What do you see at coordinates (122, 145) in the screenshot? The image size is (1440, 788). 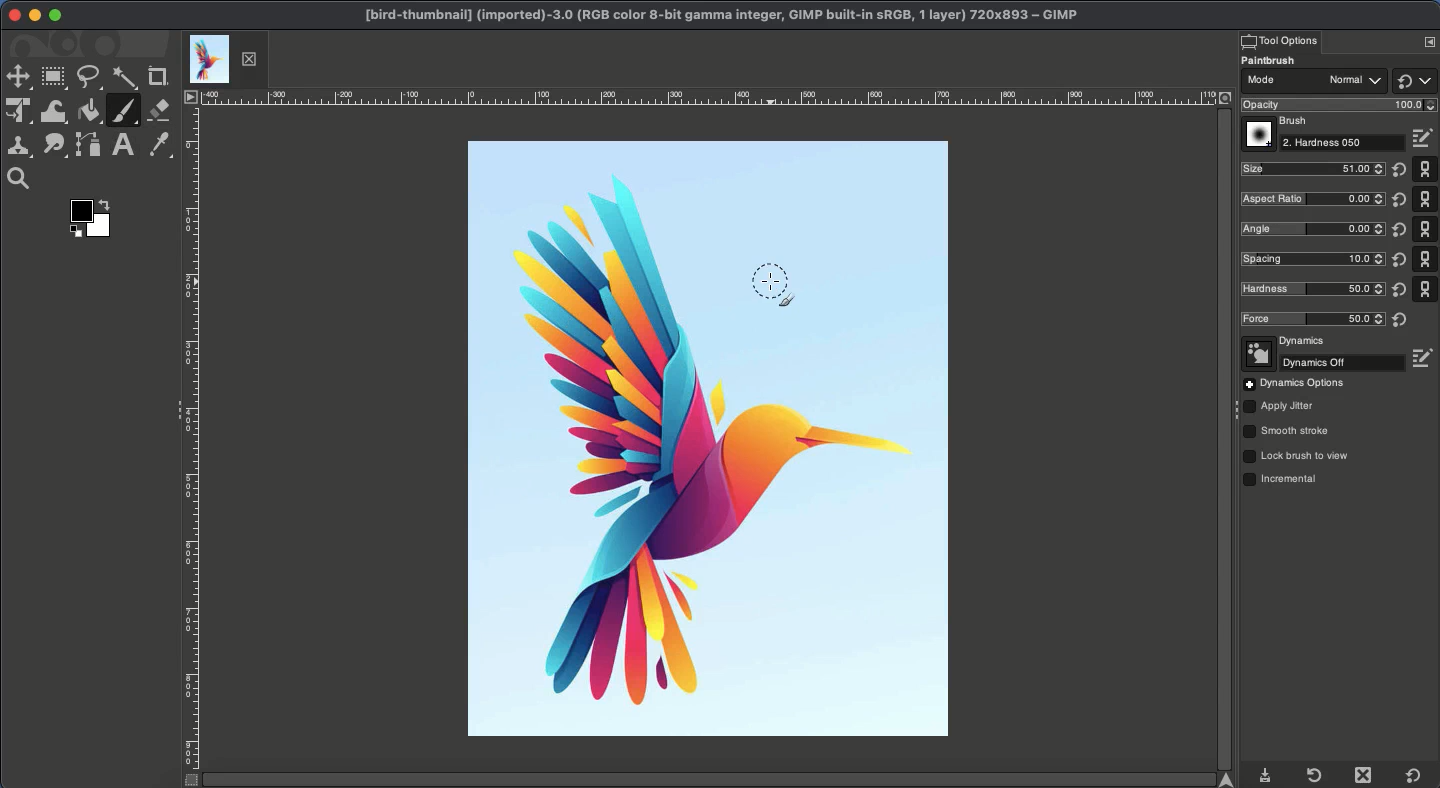 I see `Text` at bounding box center [122, 145].